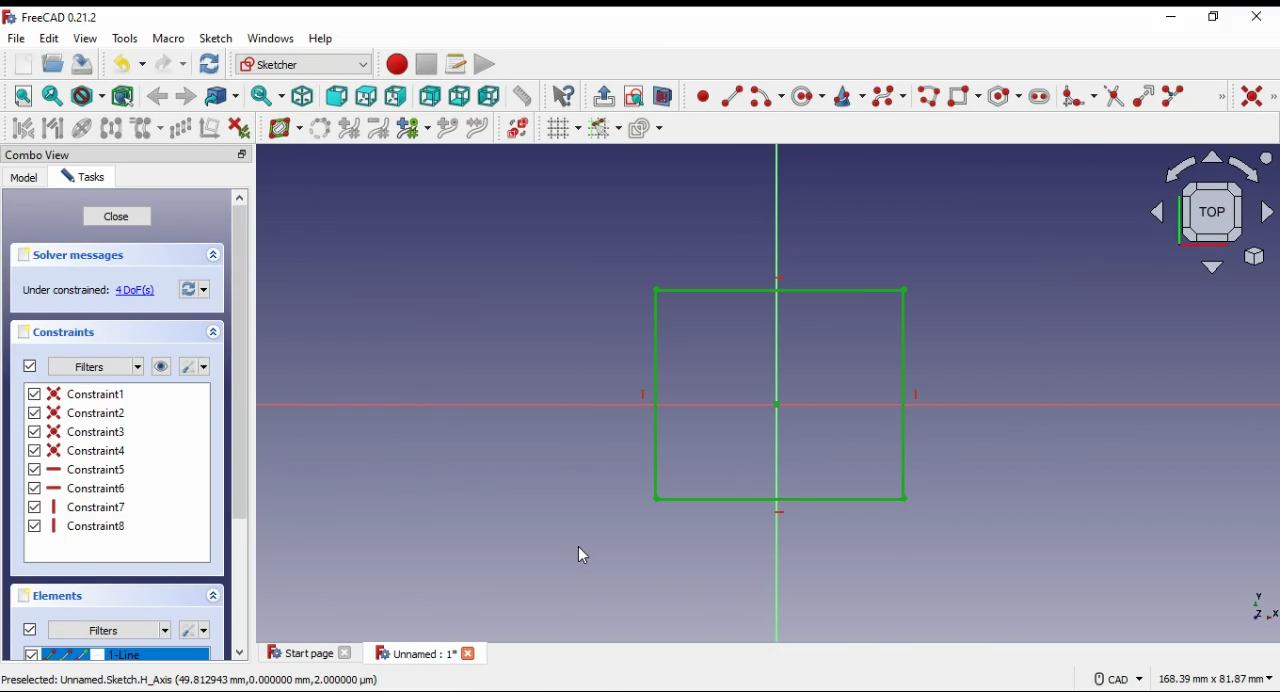  What do you see at coordinates (24, 96) in the screenshot?
I see `fit all` at bounding box center [24, 96].